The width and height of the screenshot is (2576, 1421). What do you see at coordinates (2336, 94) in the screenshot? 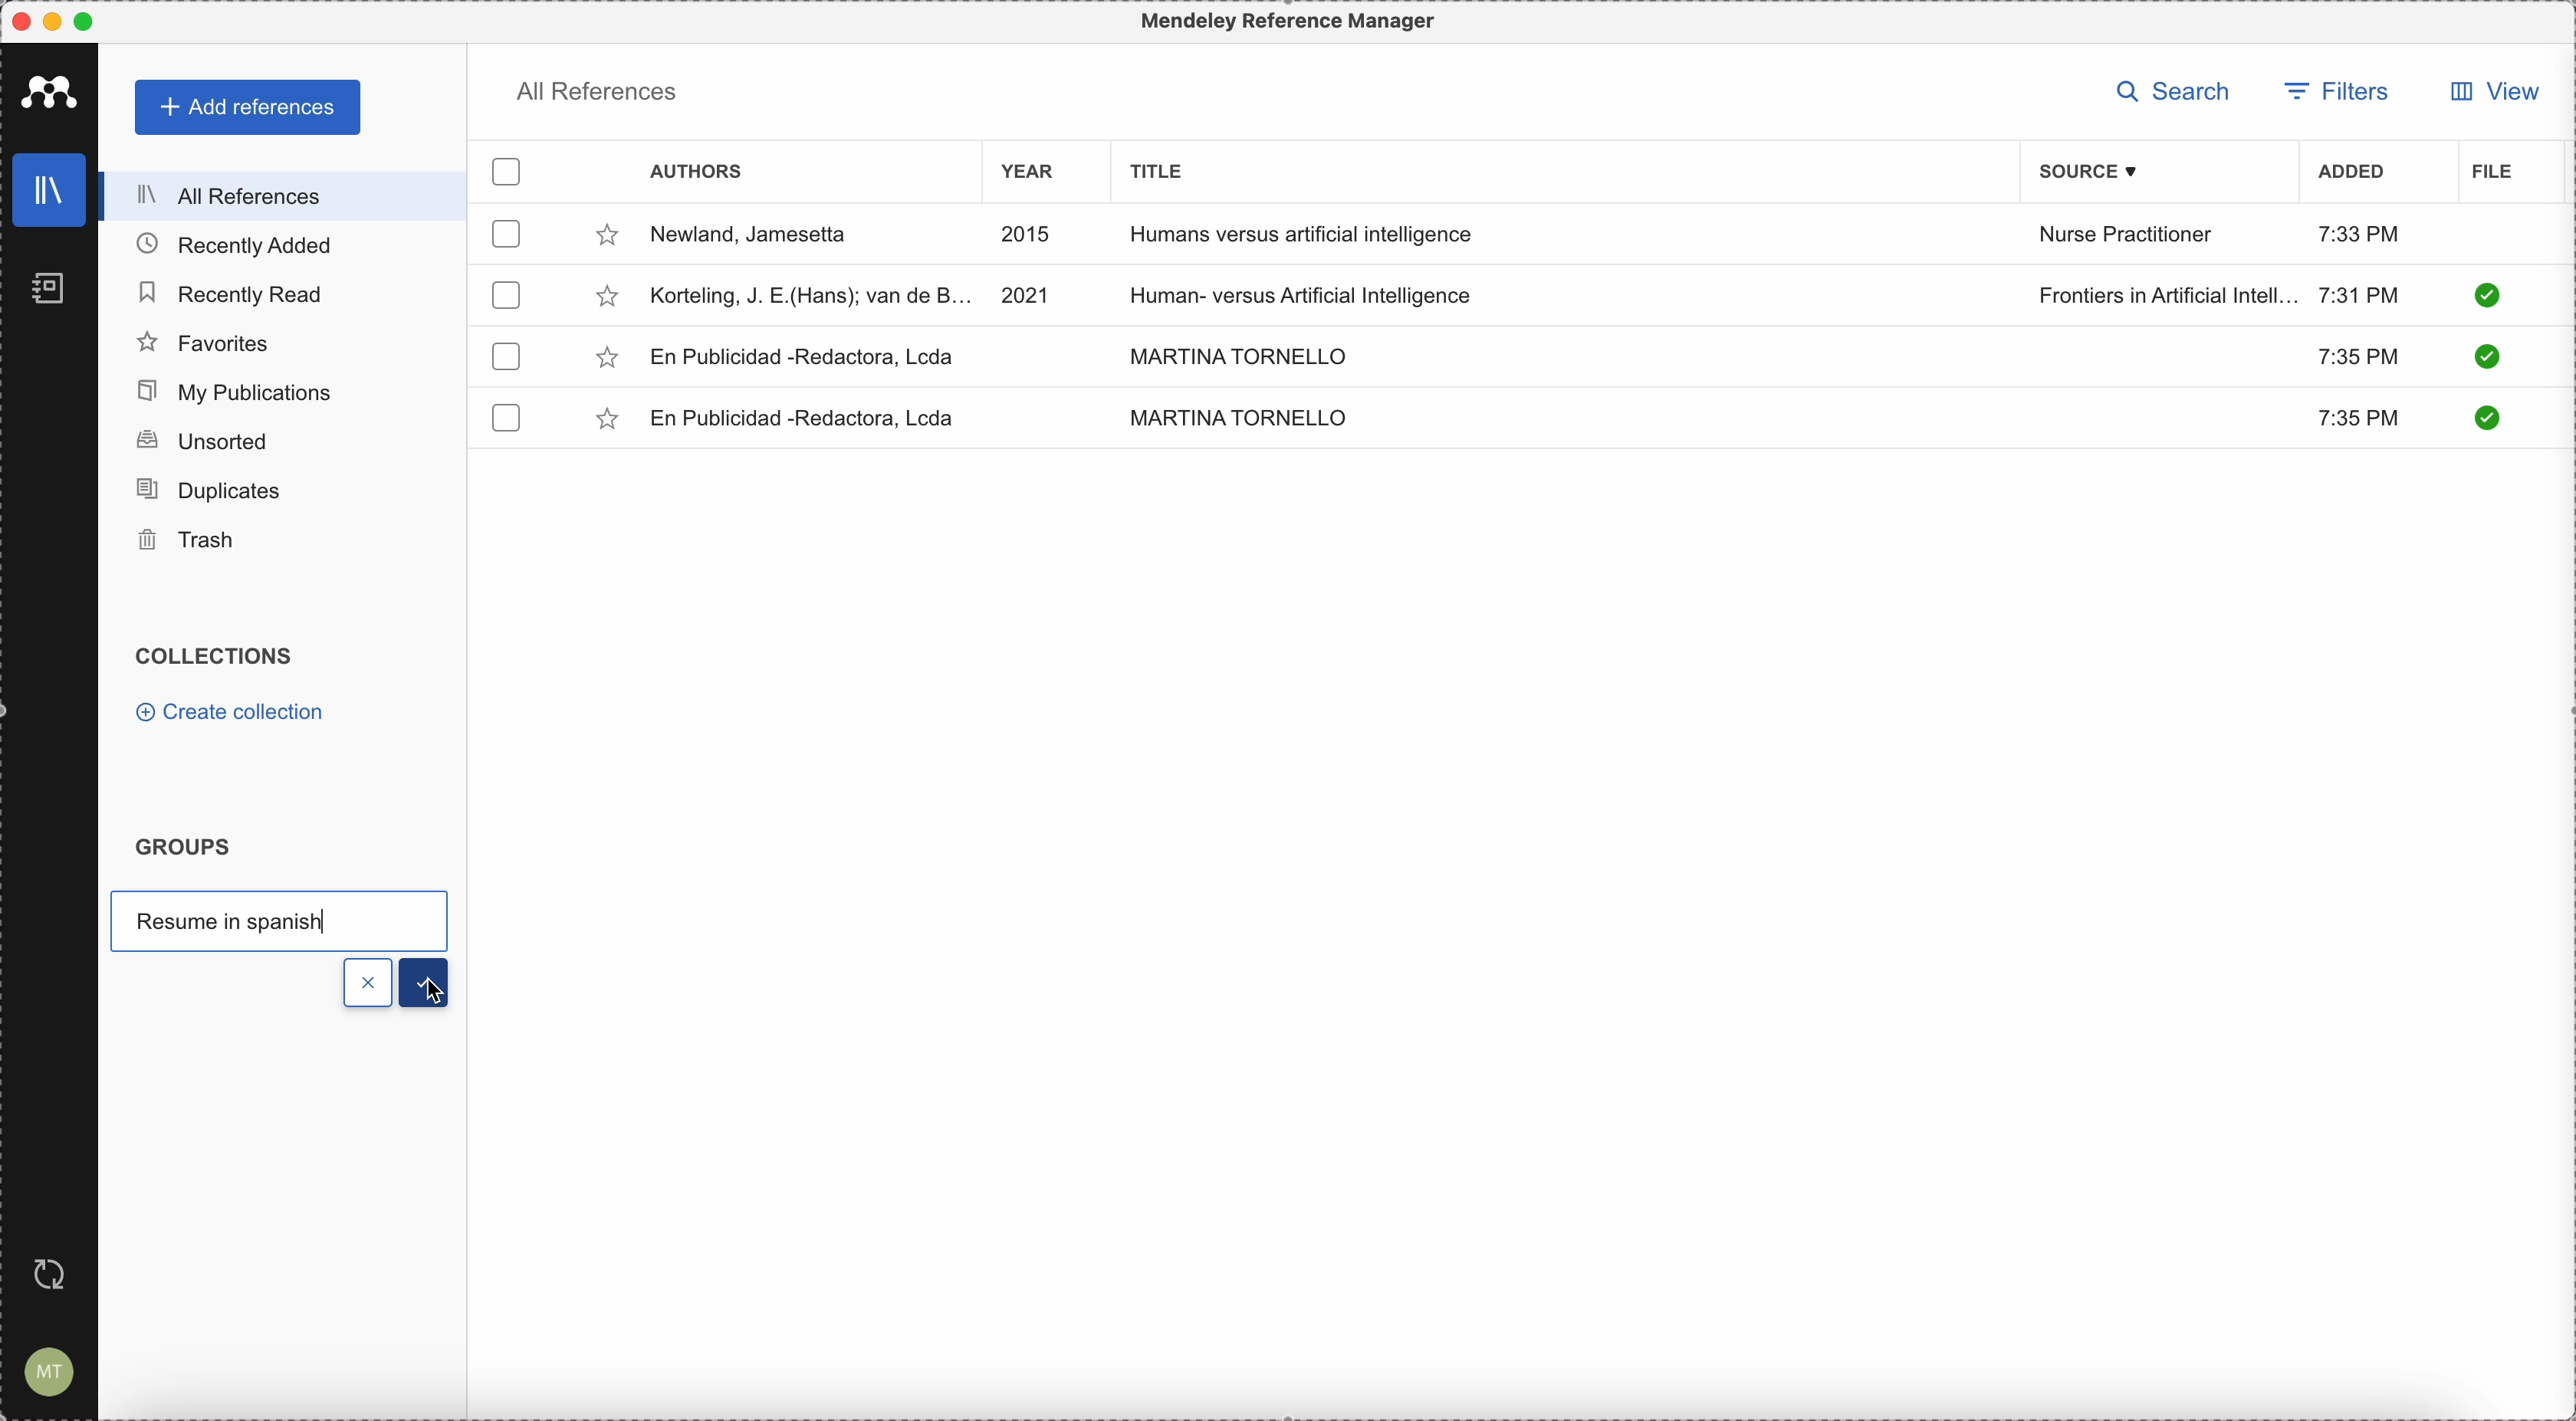
I see `filters` at bounding box center [2336, 94].